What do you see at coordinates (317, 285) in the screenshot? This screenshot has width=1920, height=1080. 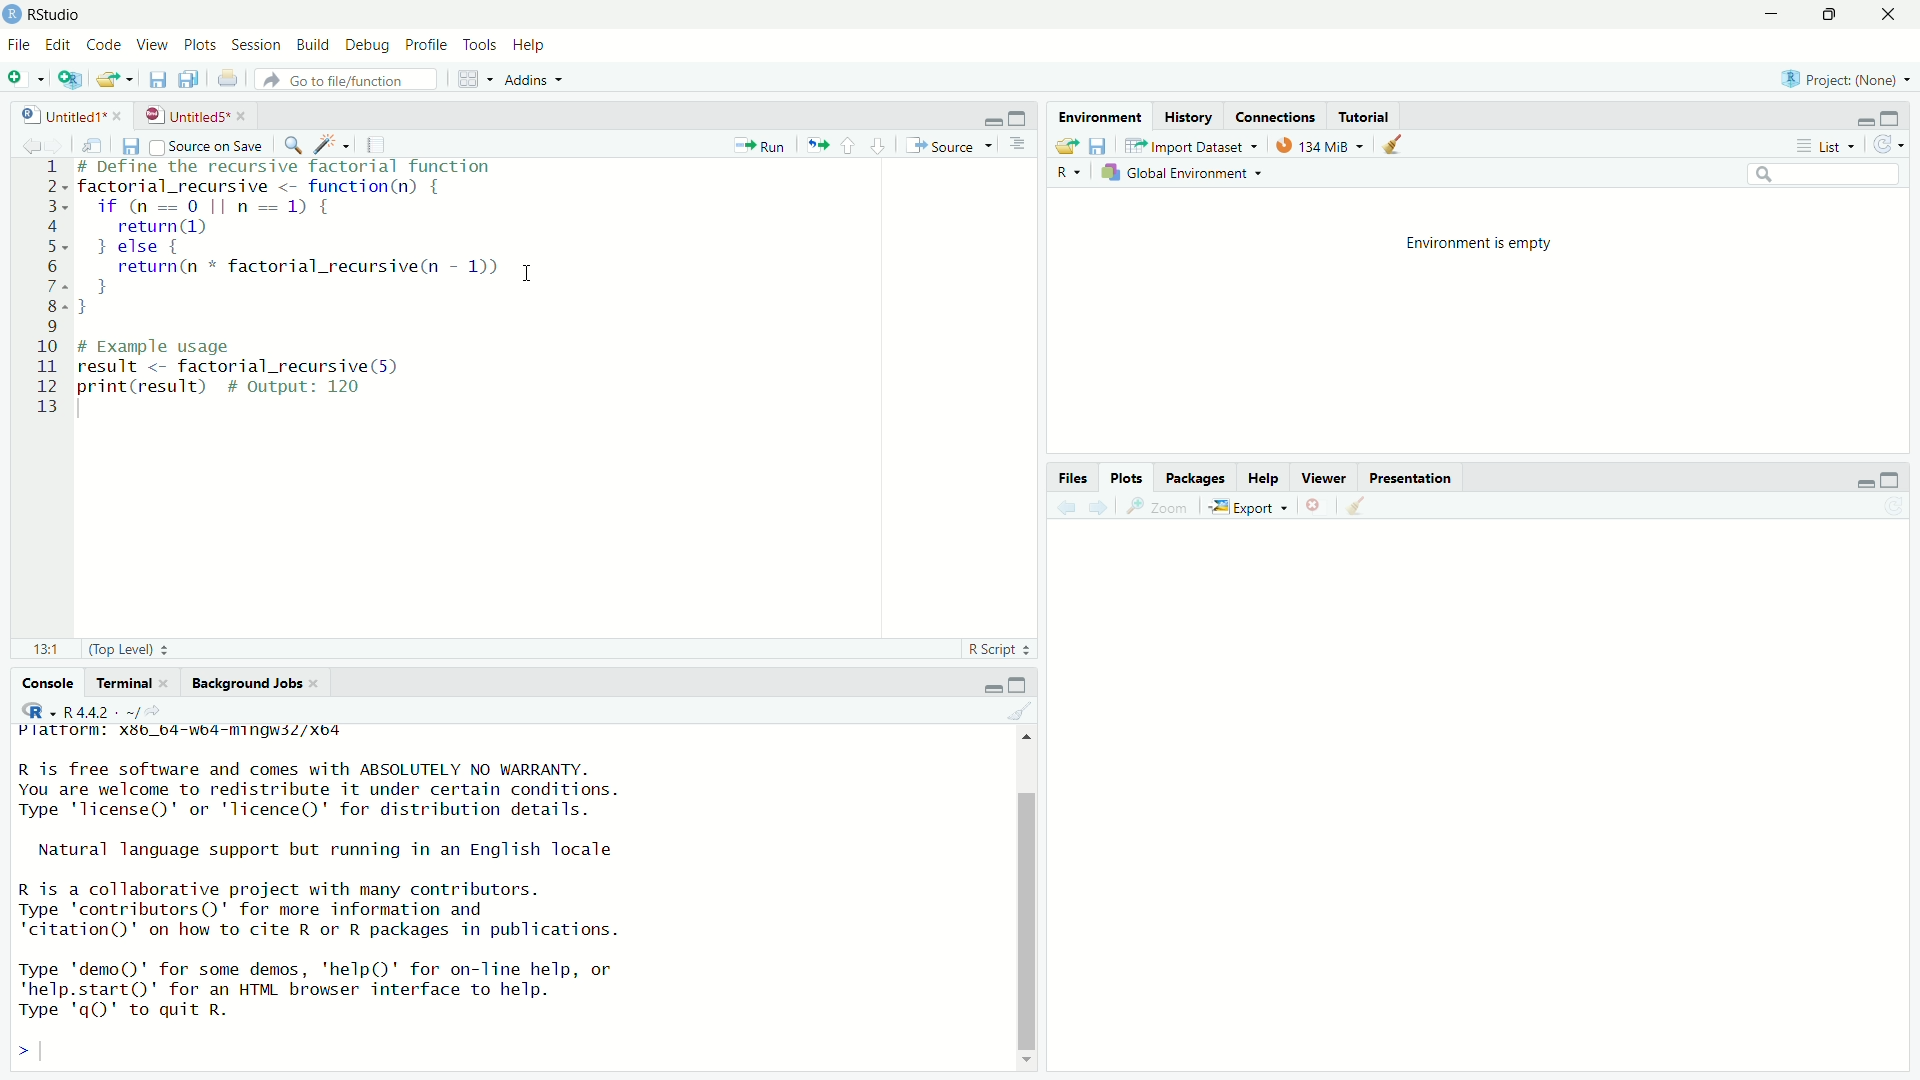 I see `# Derine the recursive tactorial Tunction
factorial_recursive <- function(n) {
ifh=01Iln=1{
return(1)
} else {
return(n * factorial_recursive(n - 1)) |
3}
3}
# Example usage
result <- factorial_recursive(5)
print(result) # Output: 120` at bounding box center [317, 285].